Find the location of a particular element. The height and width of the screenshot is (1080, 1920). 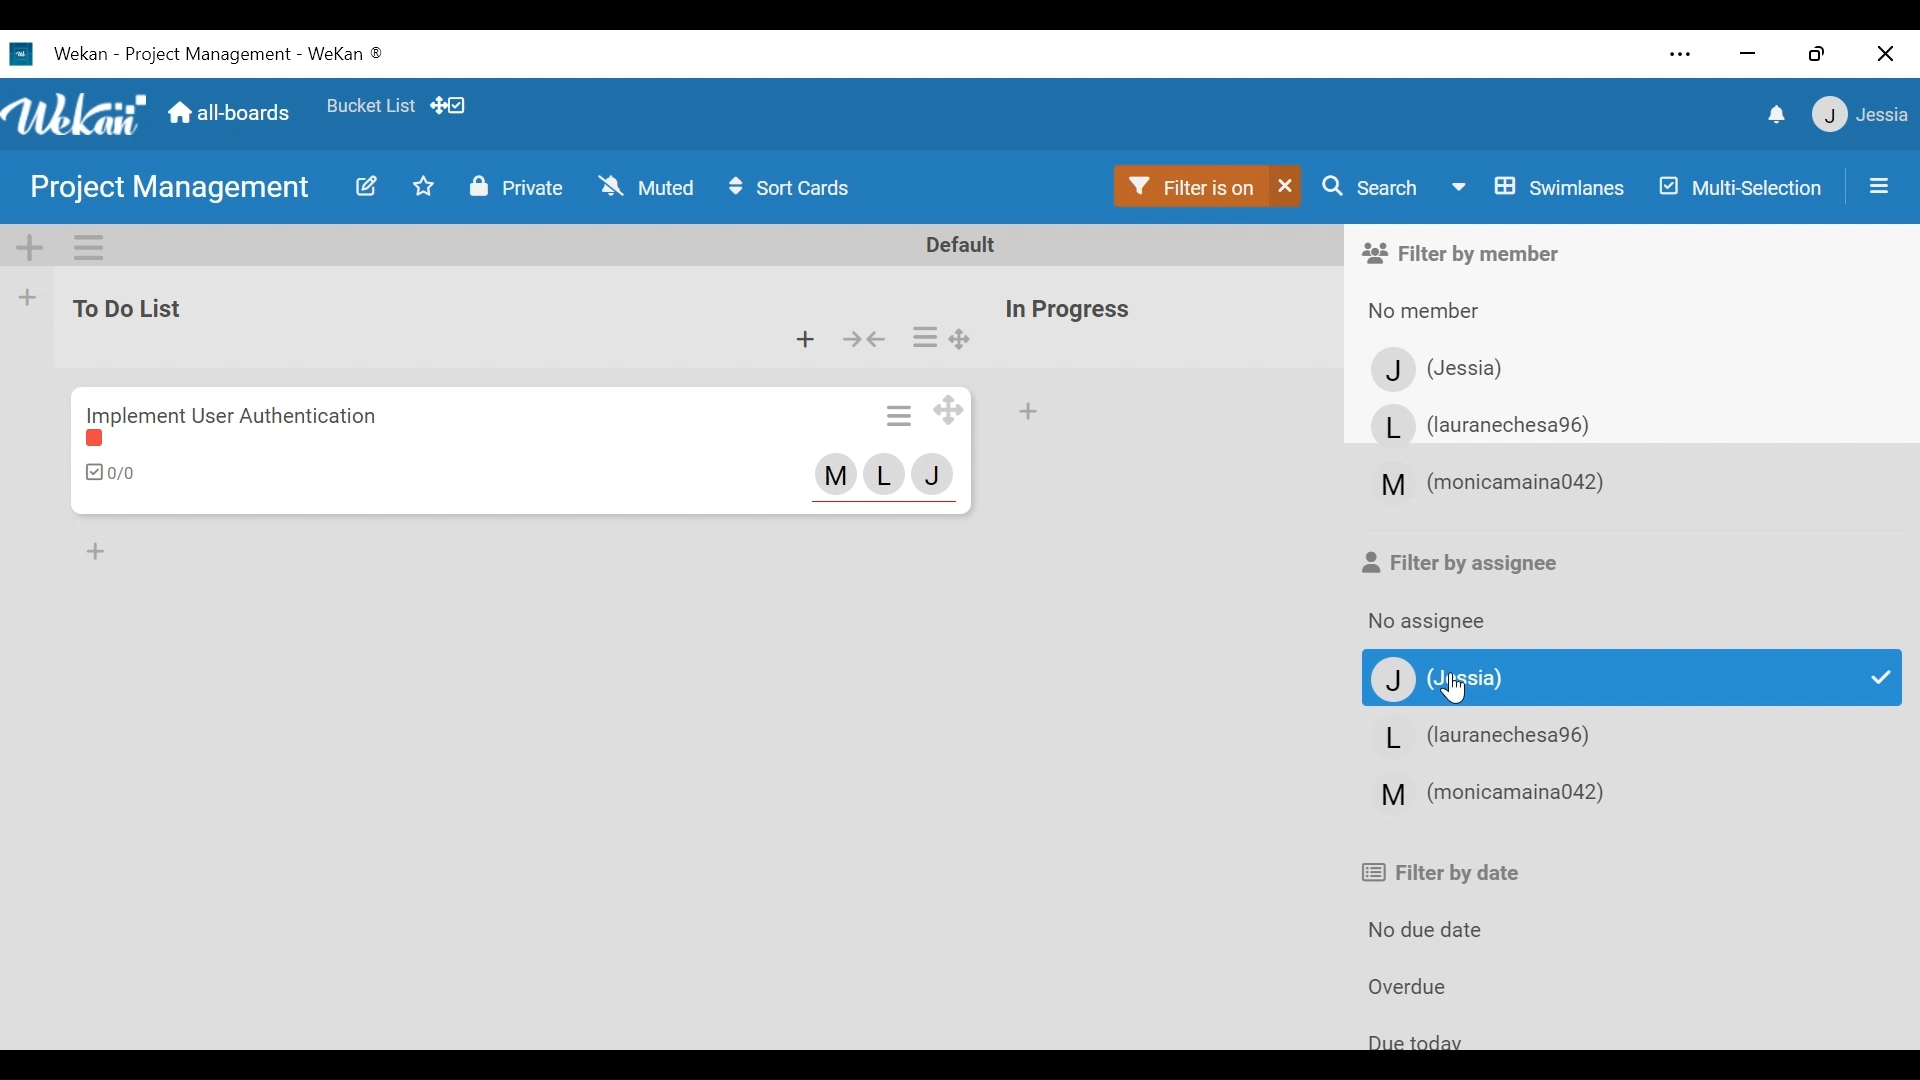

Member selected is located at coordinates (1633, 678).